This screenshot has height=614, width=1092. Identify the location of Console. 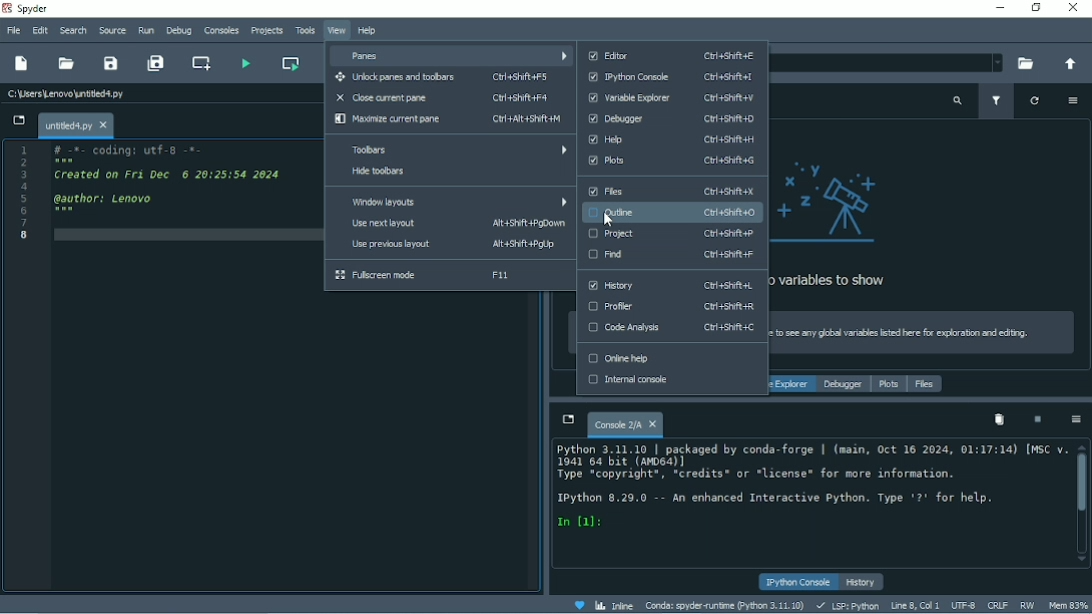
(625, 422).